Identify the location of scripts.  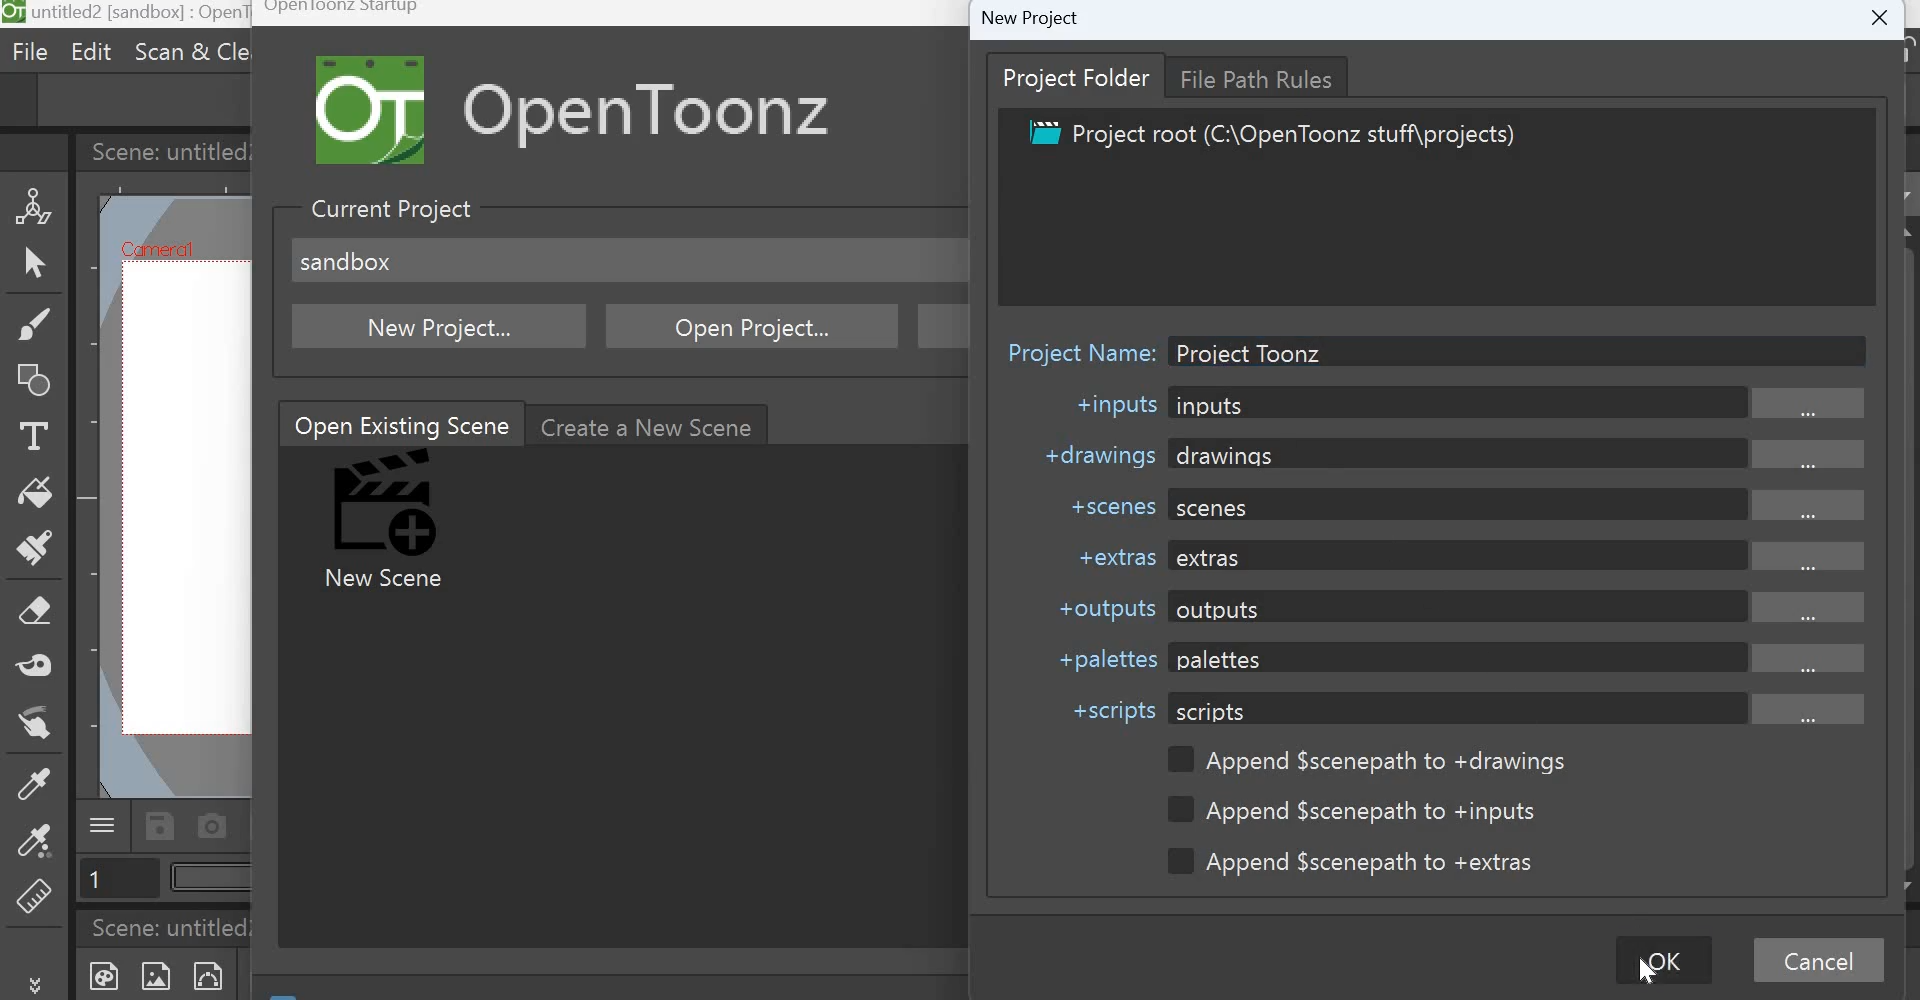
(1517, 708).